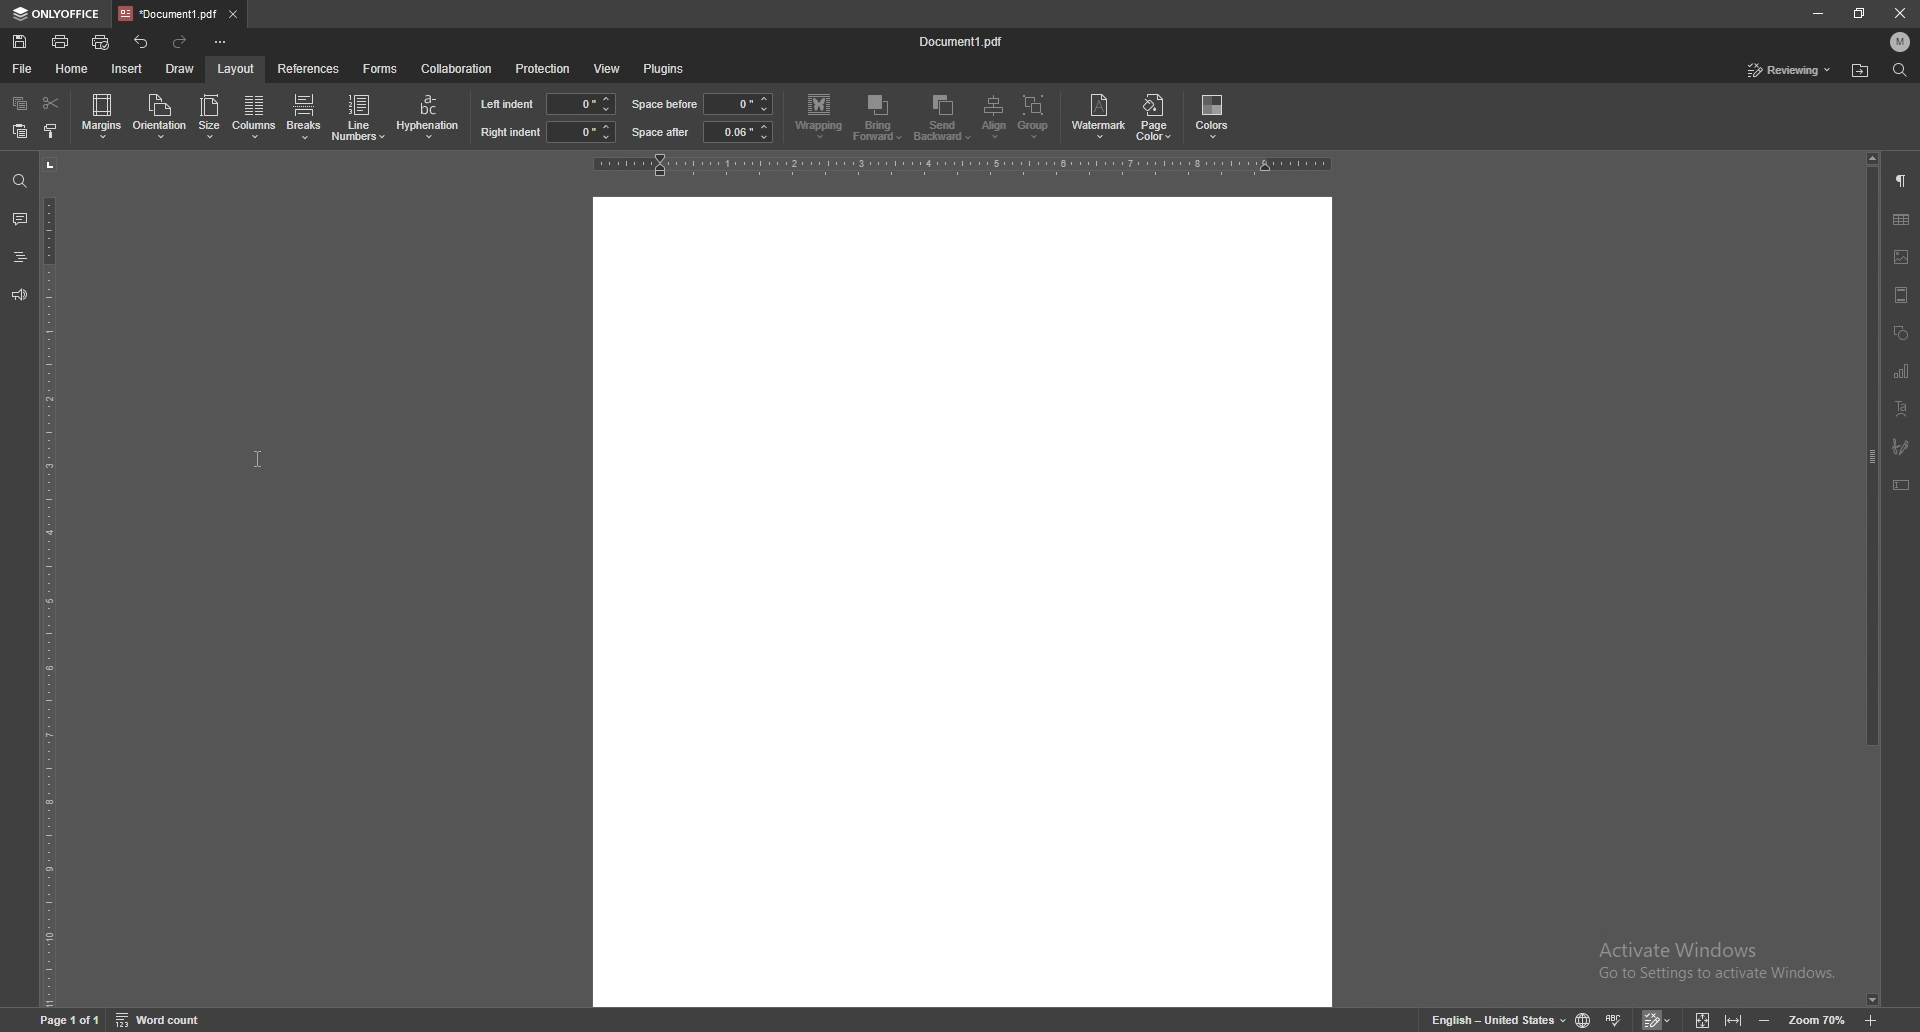  Describe the element at coordinates (1157, 116) in the screenshot. I see `page color` at that location.